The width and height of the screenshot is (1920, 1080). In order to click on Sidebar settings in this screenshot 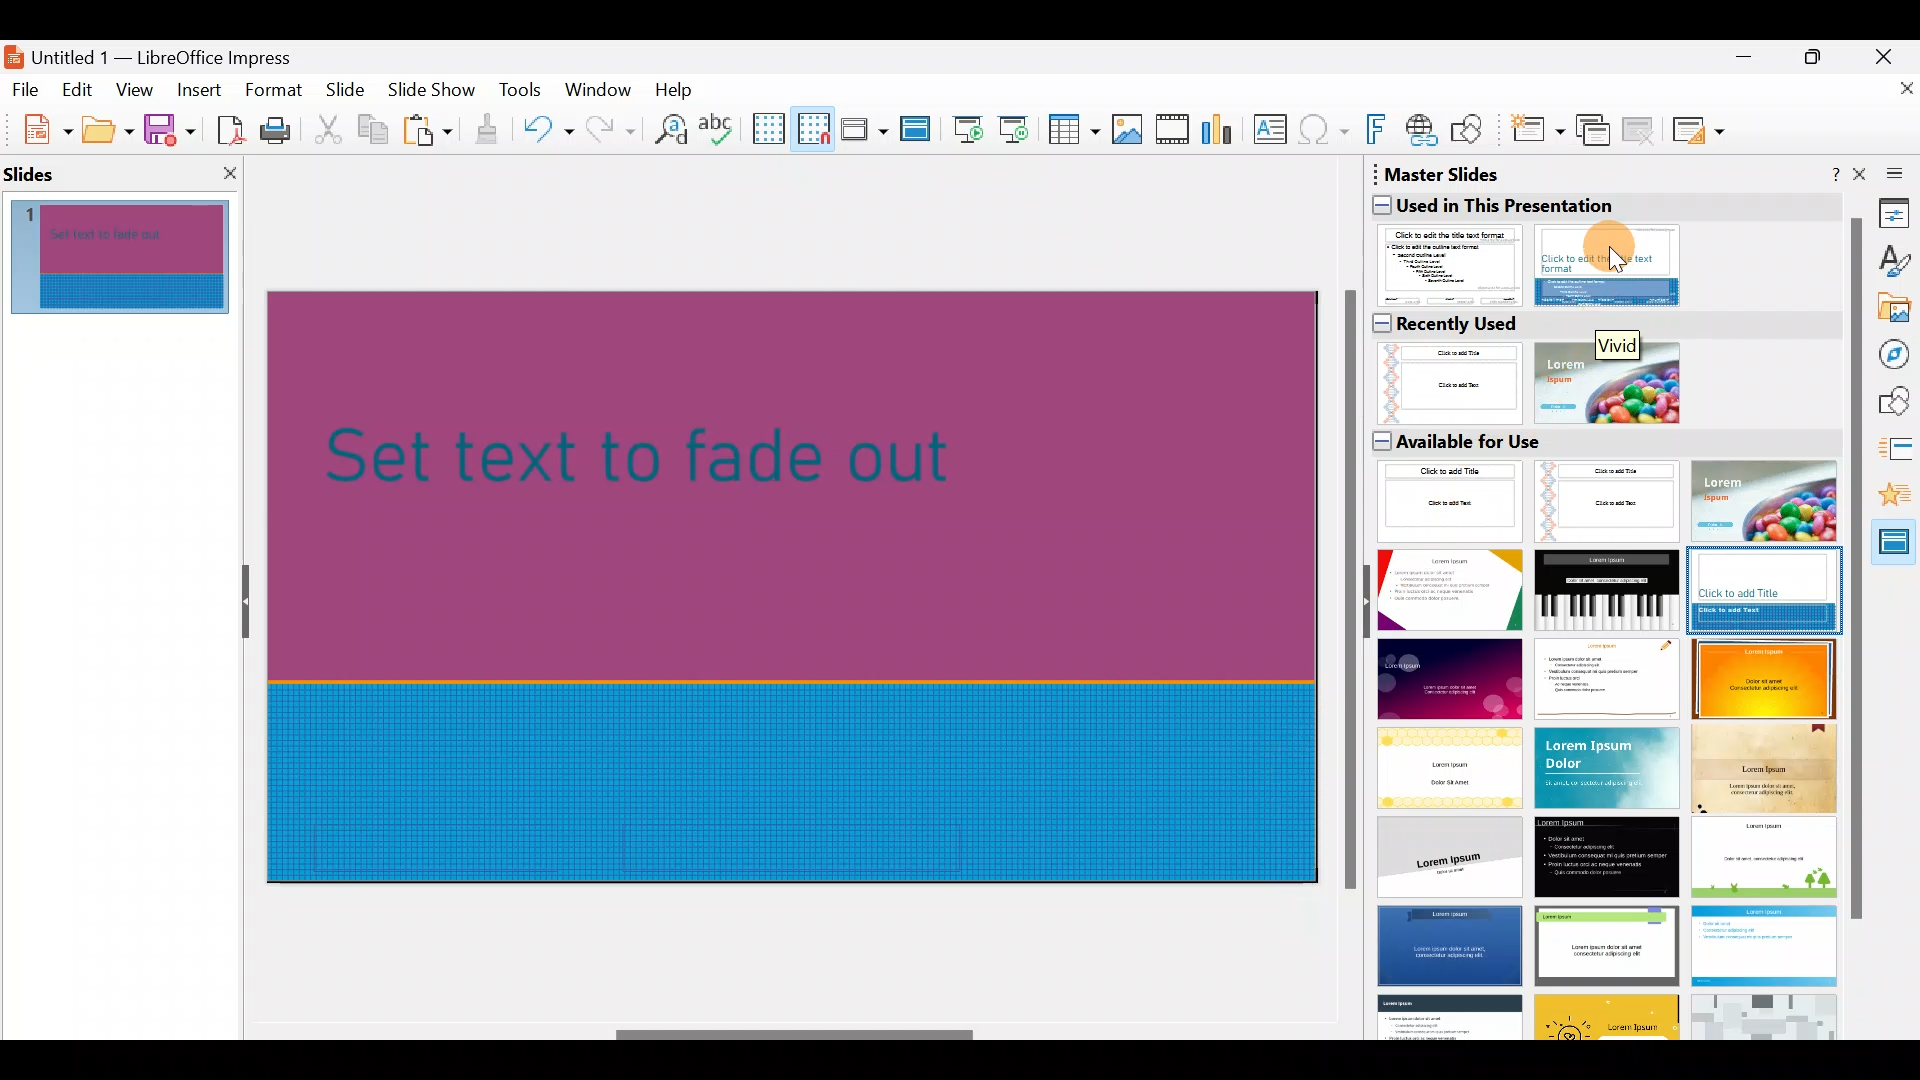, I will do `click(1891, 172)`.